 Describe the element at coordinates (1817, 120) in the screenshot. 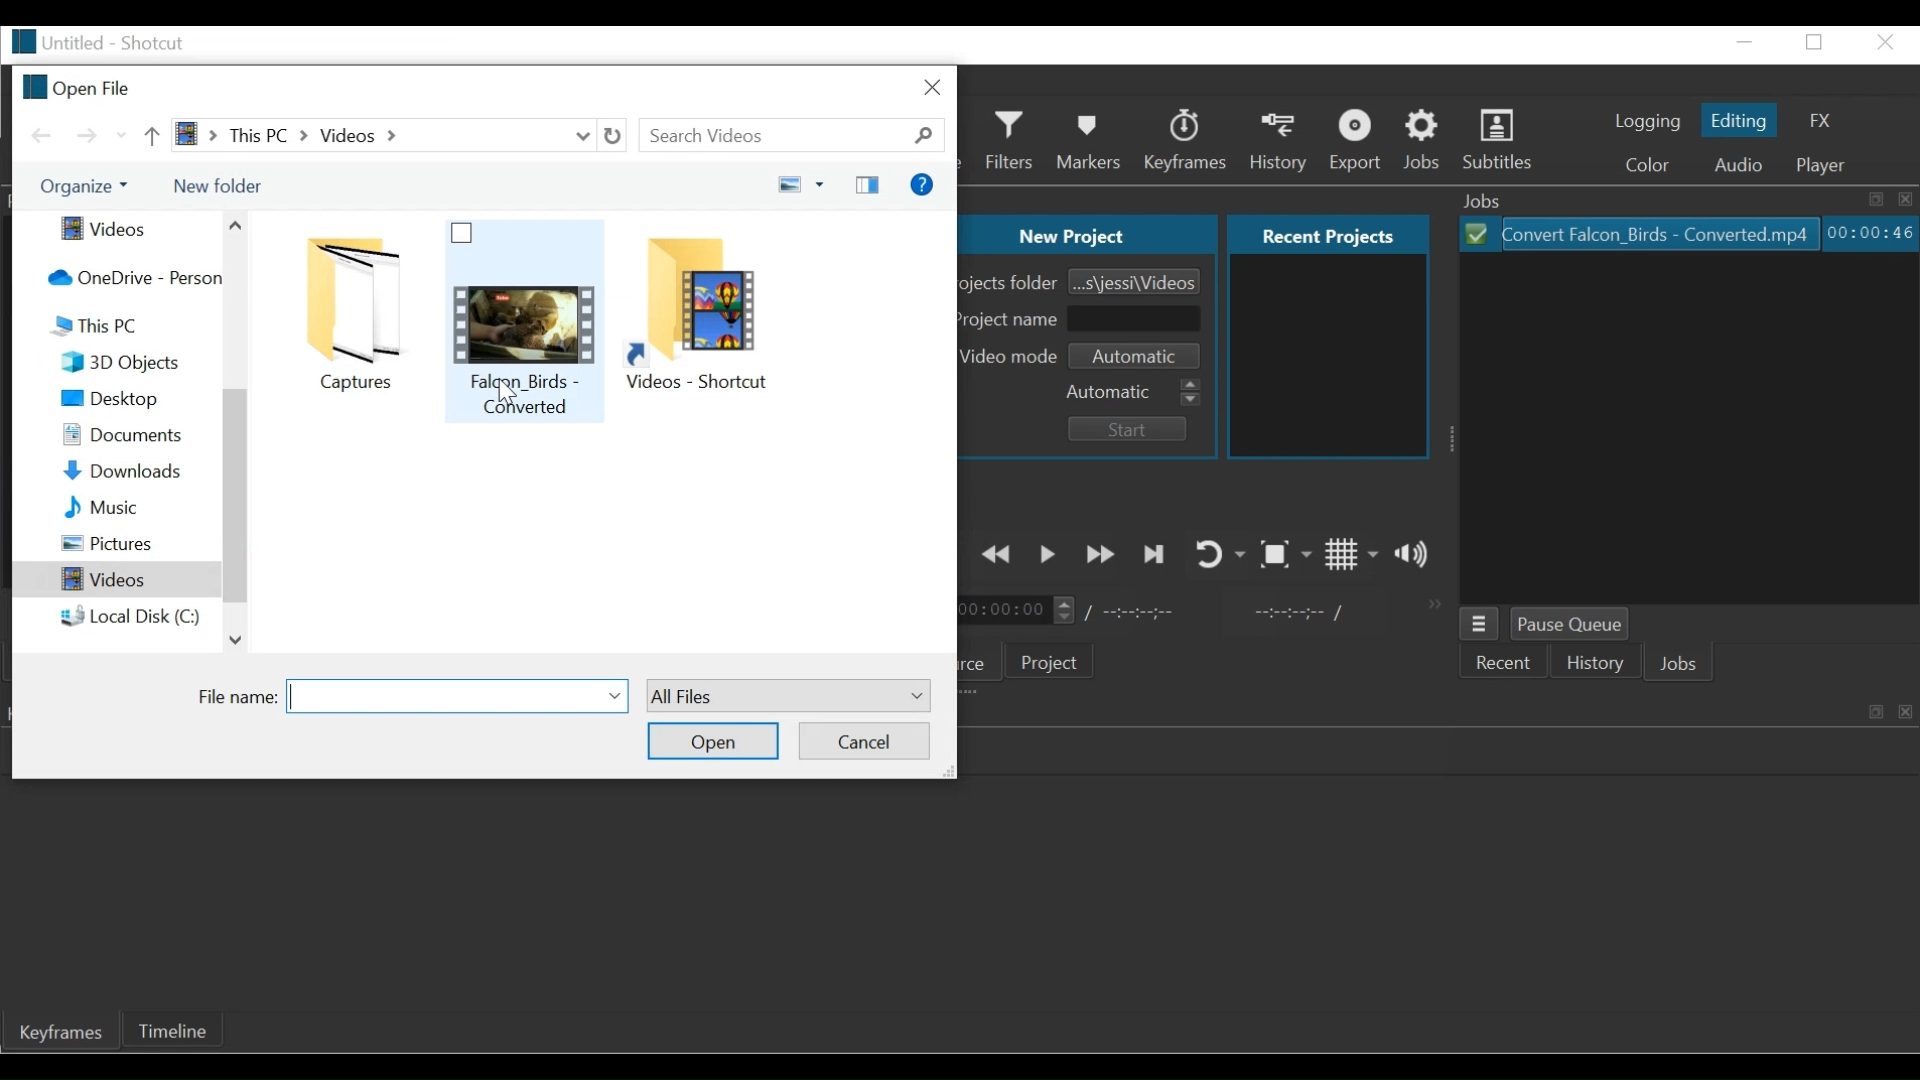

I see `FX` at that location.